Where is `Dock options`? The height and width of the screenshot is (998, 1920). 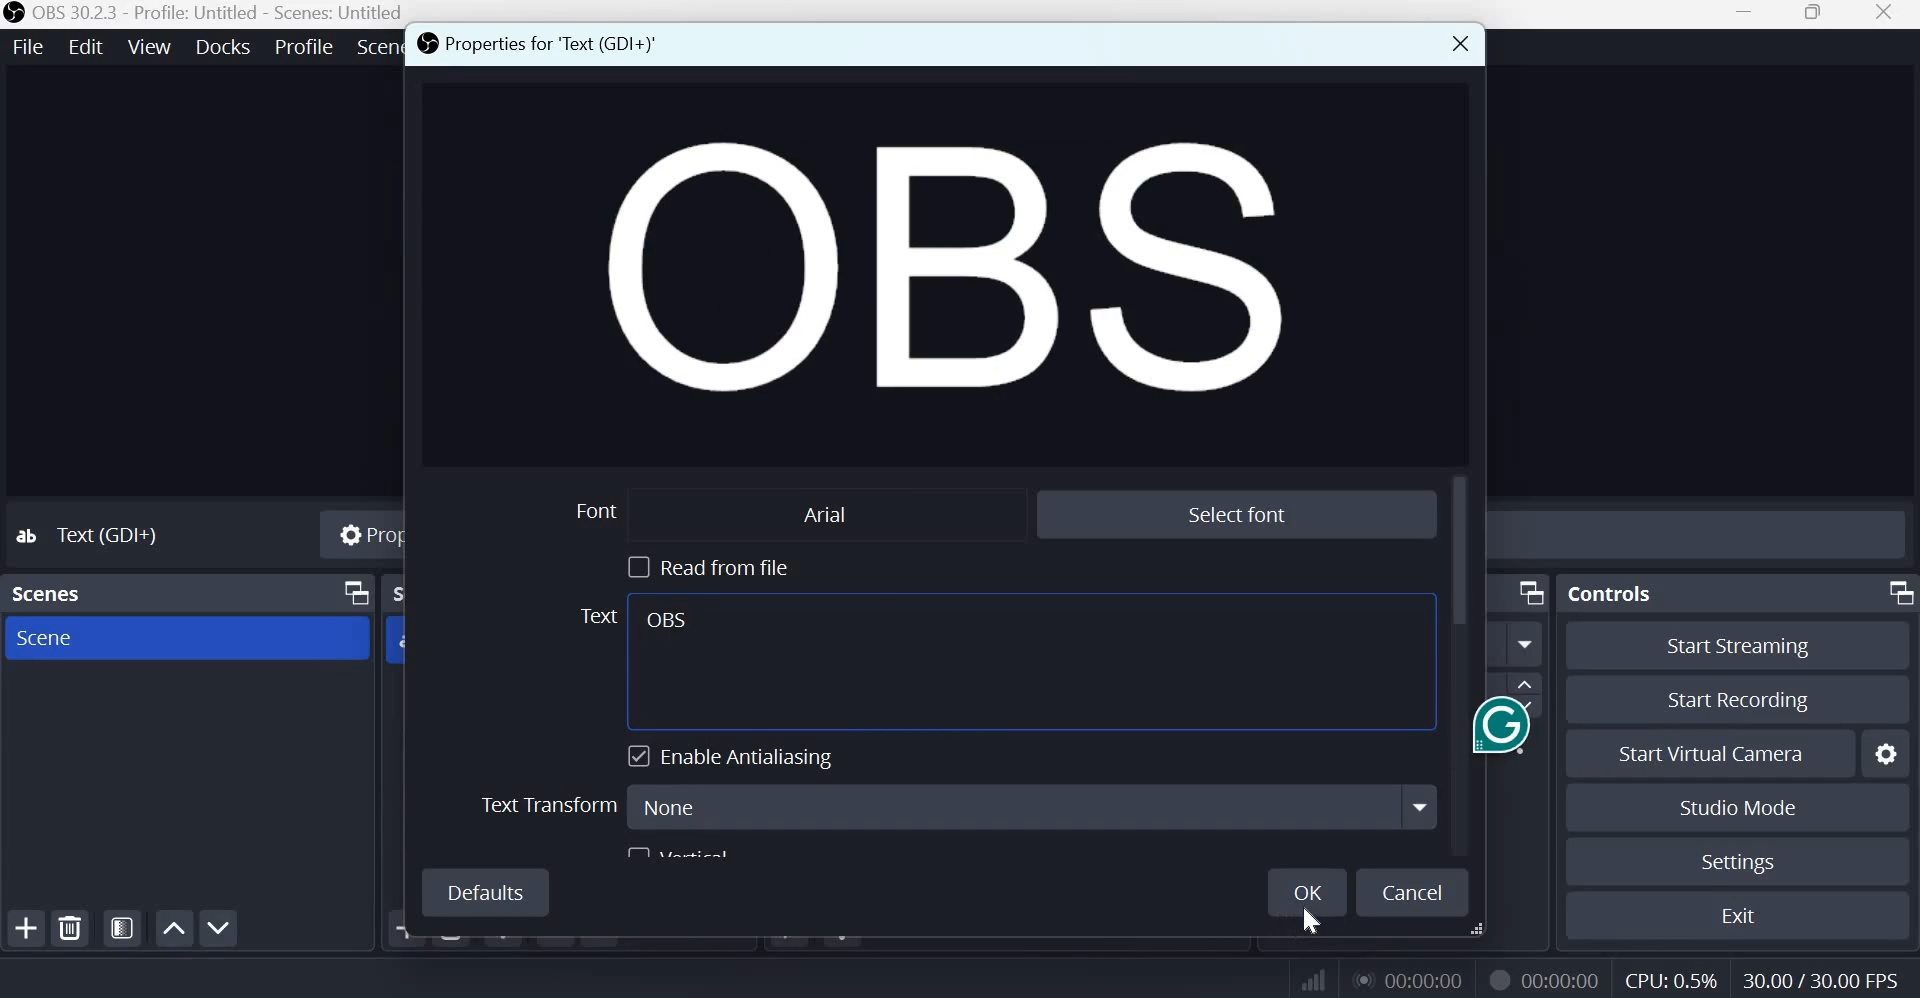
Dock options is located at coordinates (353, 594).